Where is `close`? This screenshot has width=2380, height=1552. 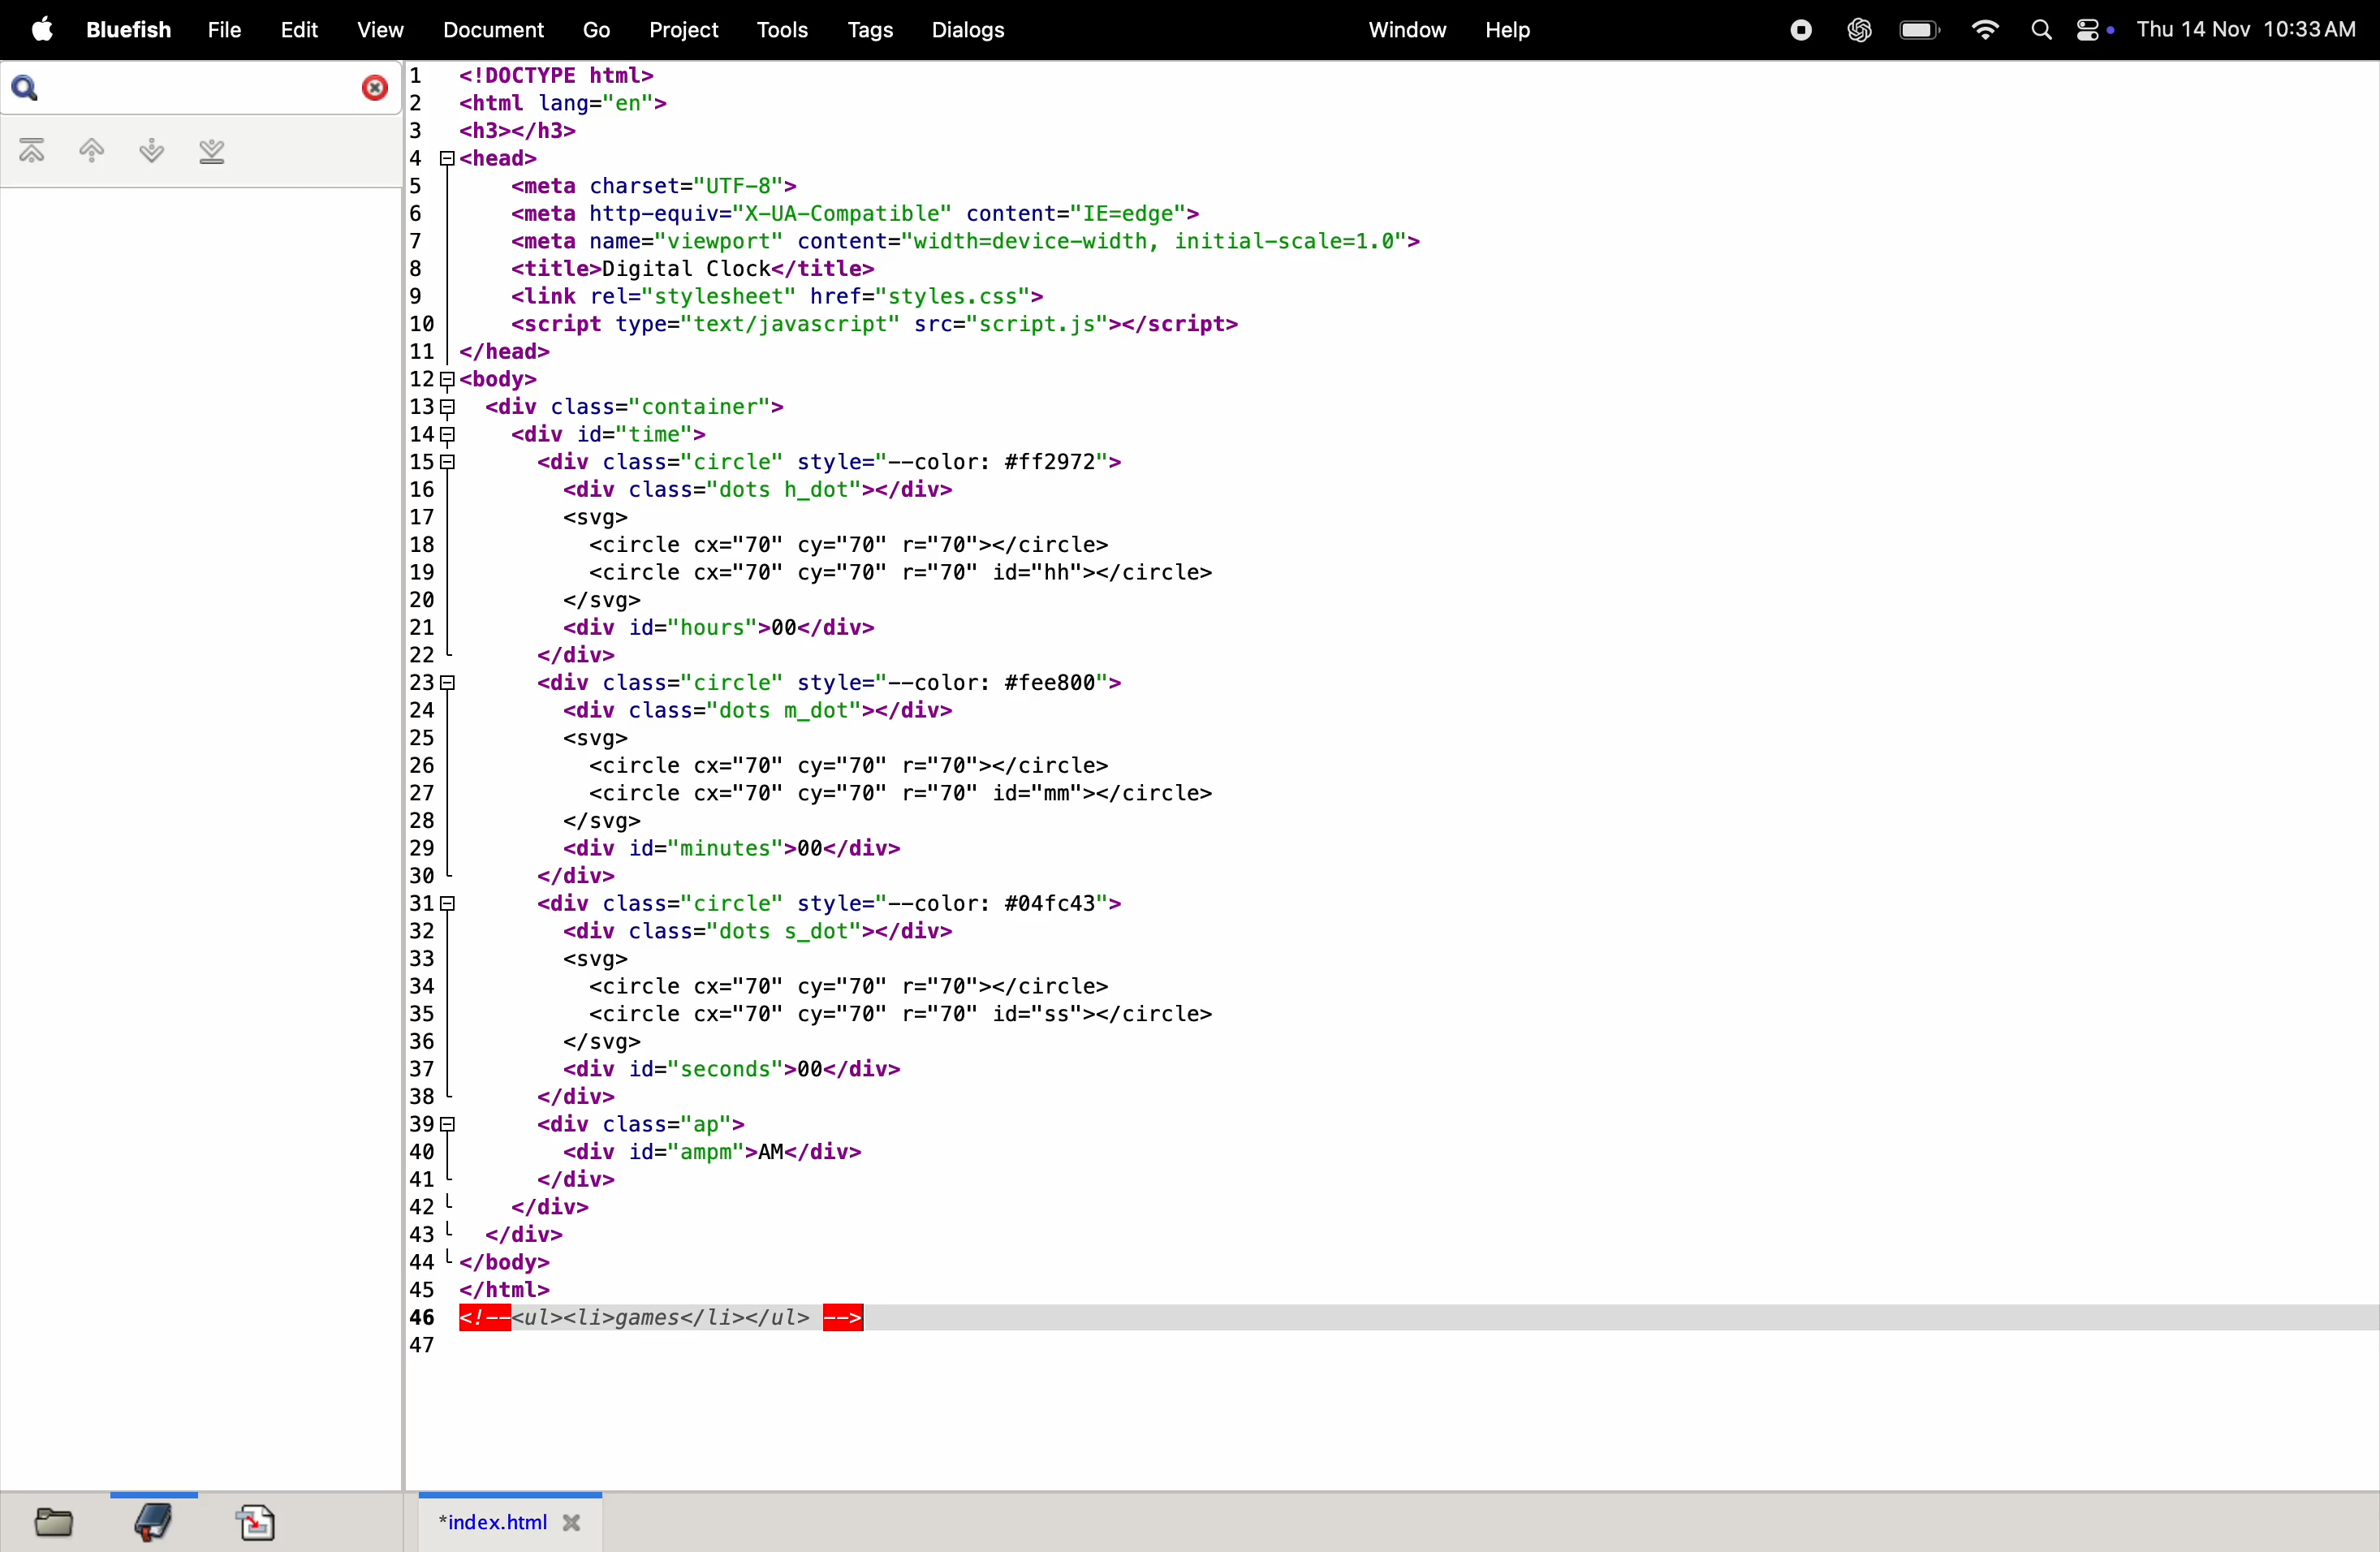
close is located at coordinates (368, 90).